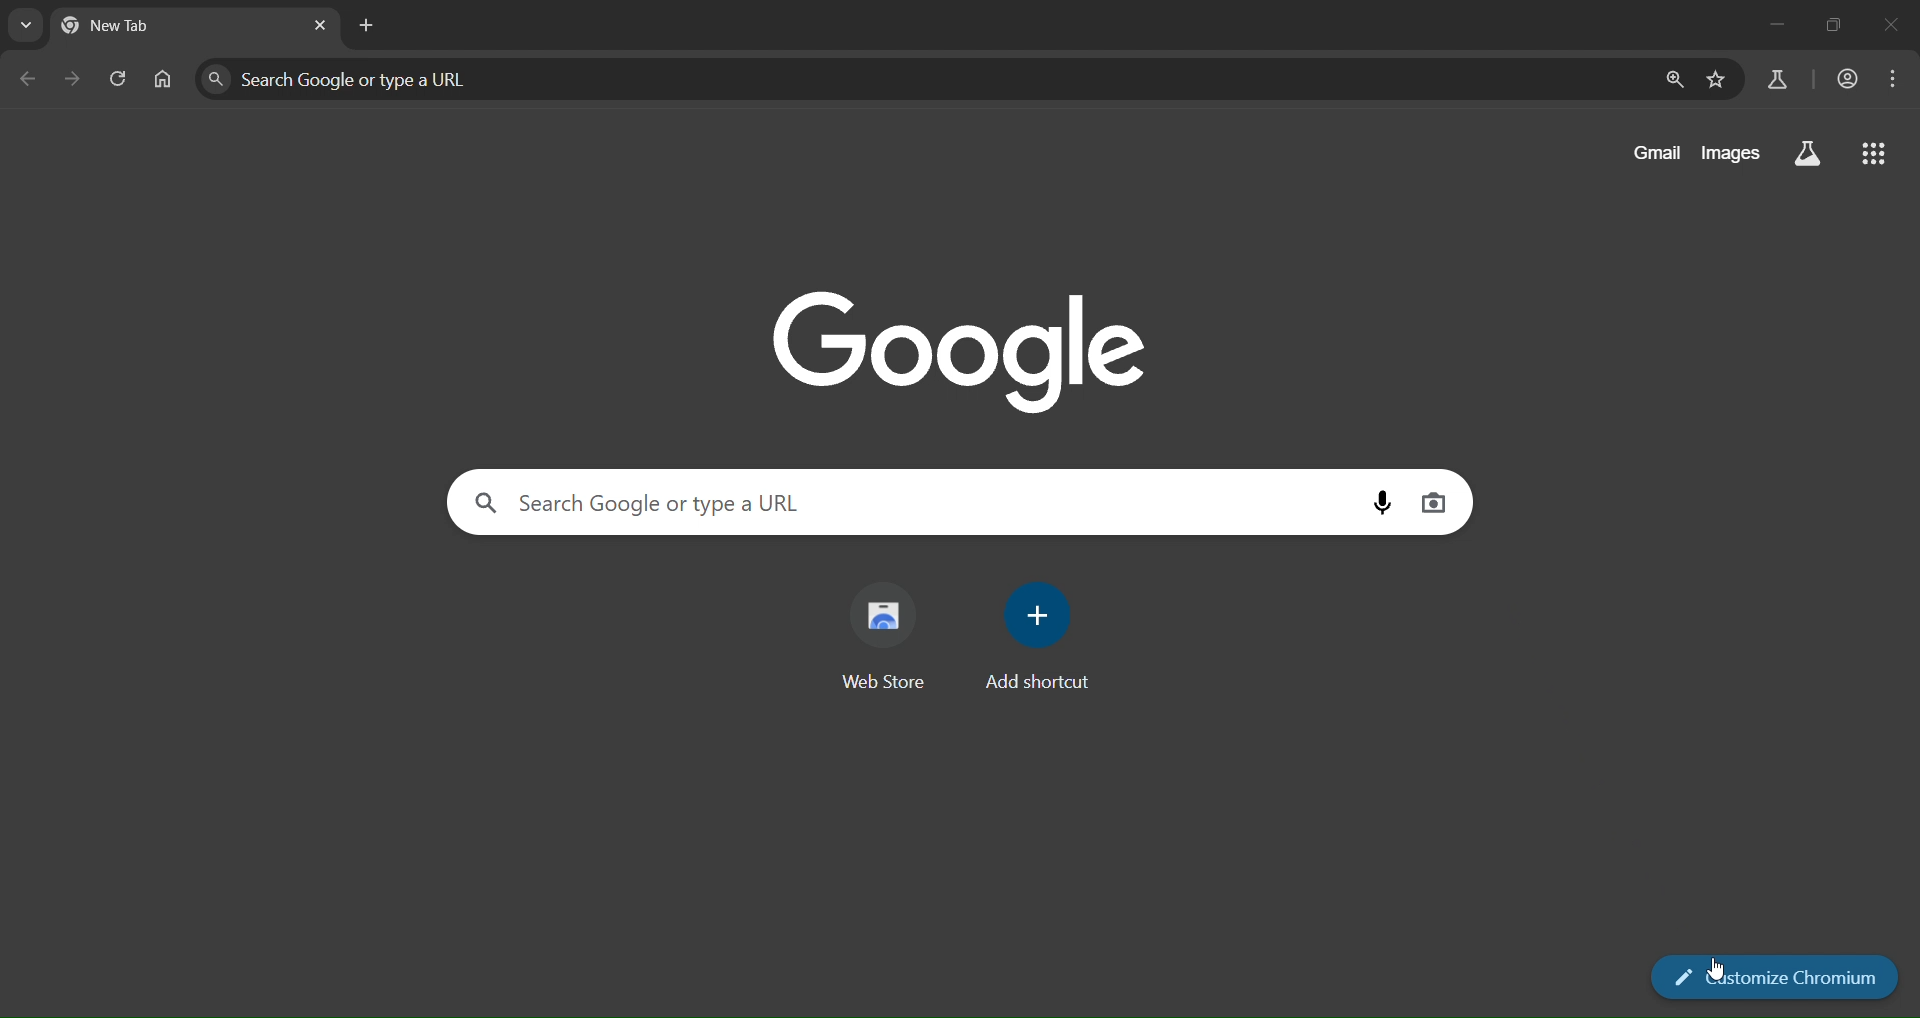 The width and height of the screenshot is (1920, 1018). I want to click on menu, so click(1891, 82).